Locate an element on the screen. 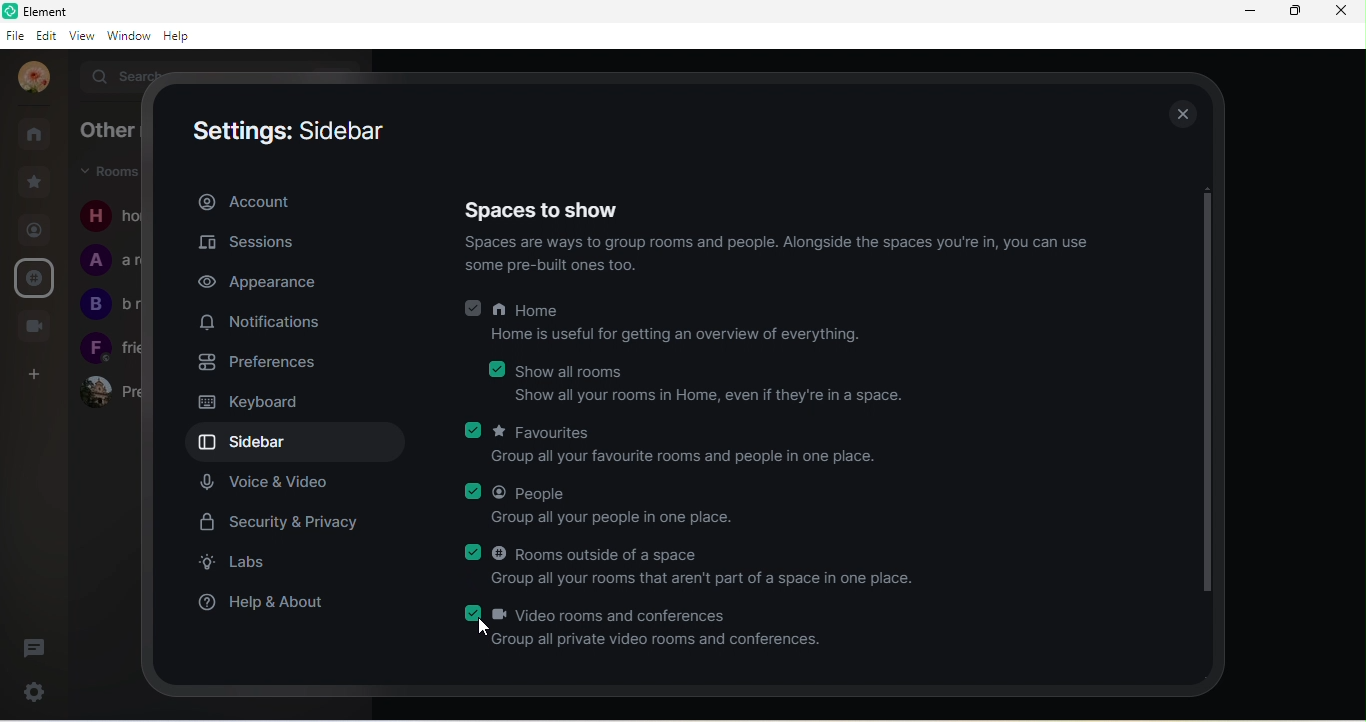  preferences is located at coordinates (267, 367).